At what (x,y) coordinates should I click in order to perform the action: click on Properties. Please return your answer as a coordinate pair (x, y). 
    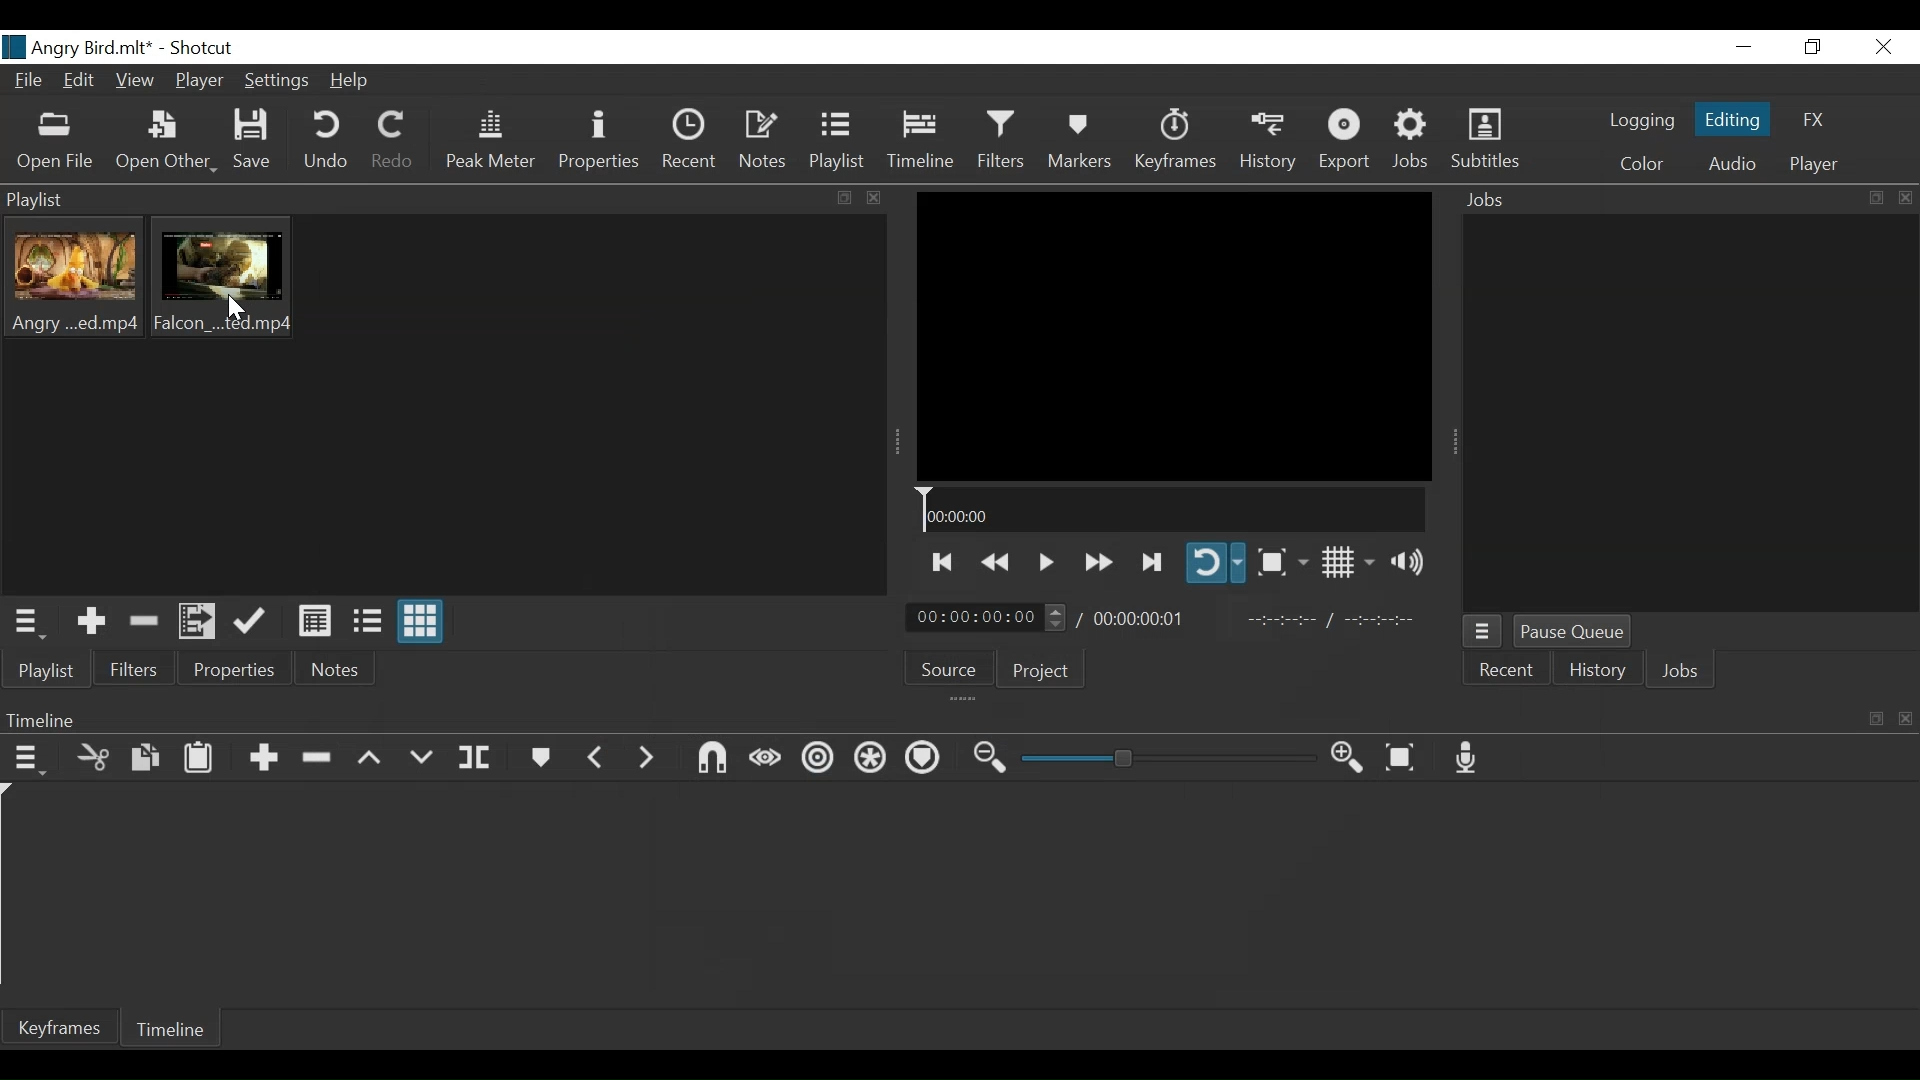
    Looking at the image, I should click on (231, 668).